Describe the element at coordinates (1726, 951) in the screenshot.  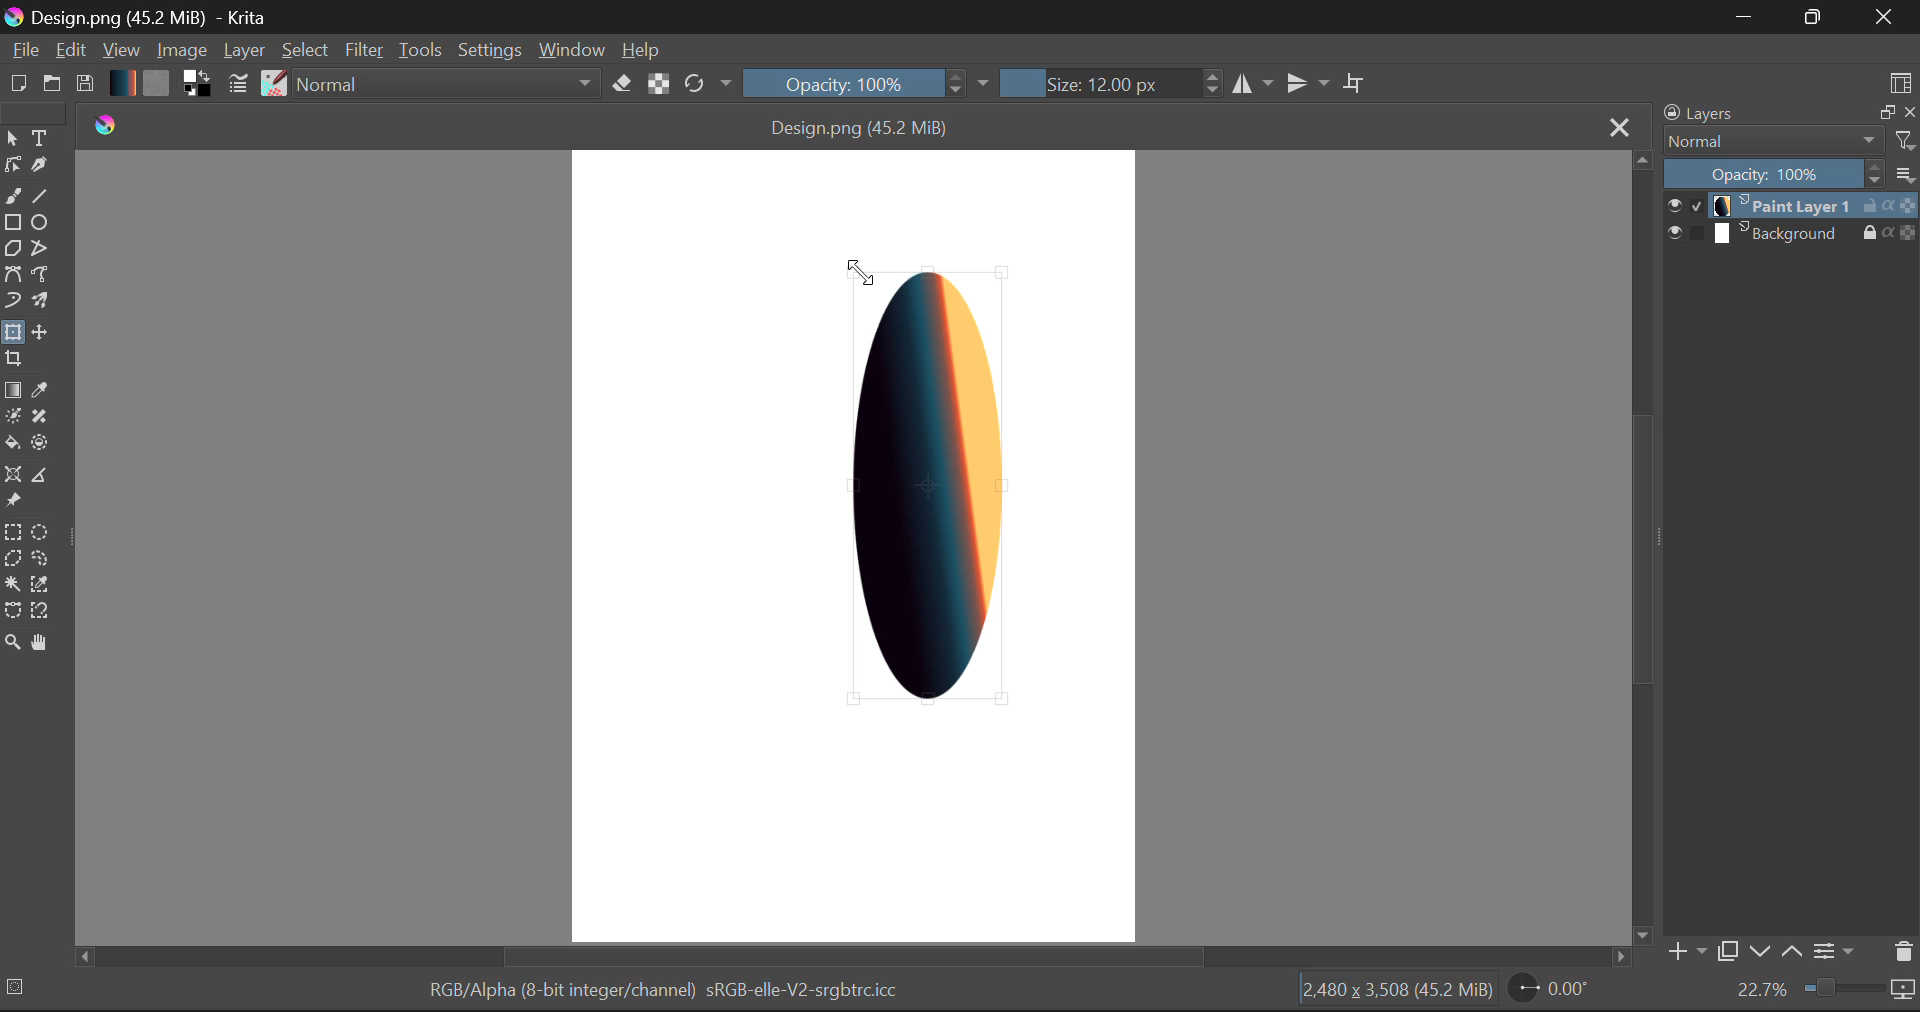
I see `Copy Layer` at that location.